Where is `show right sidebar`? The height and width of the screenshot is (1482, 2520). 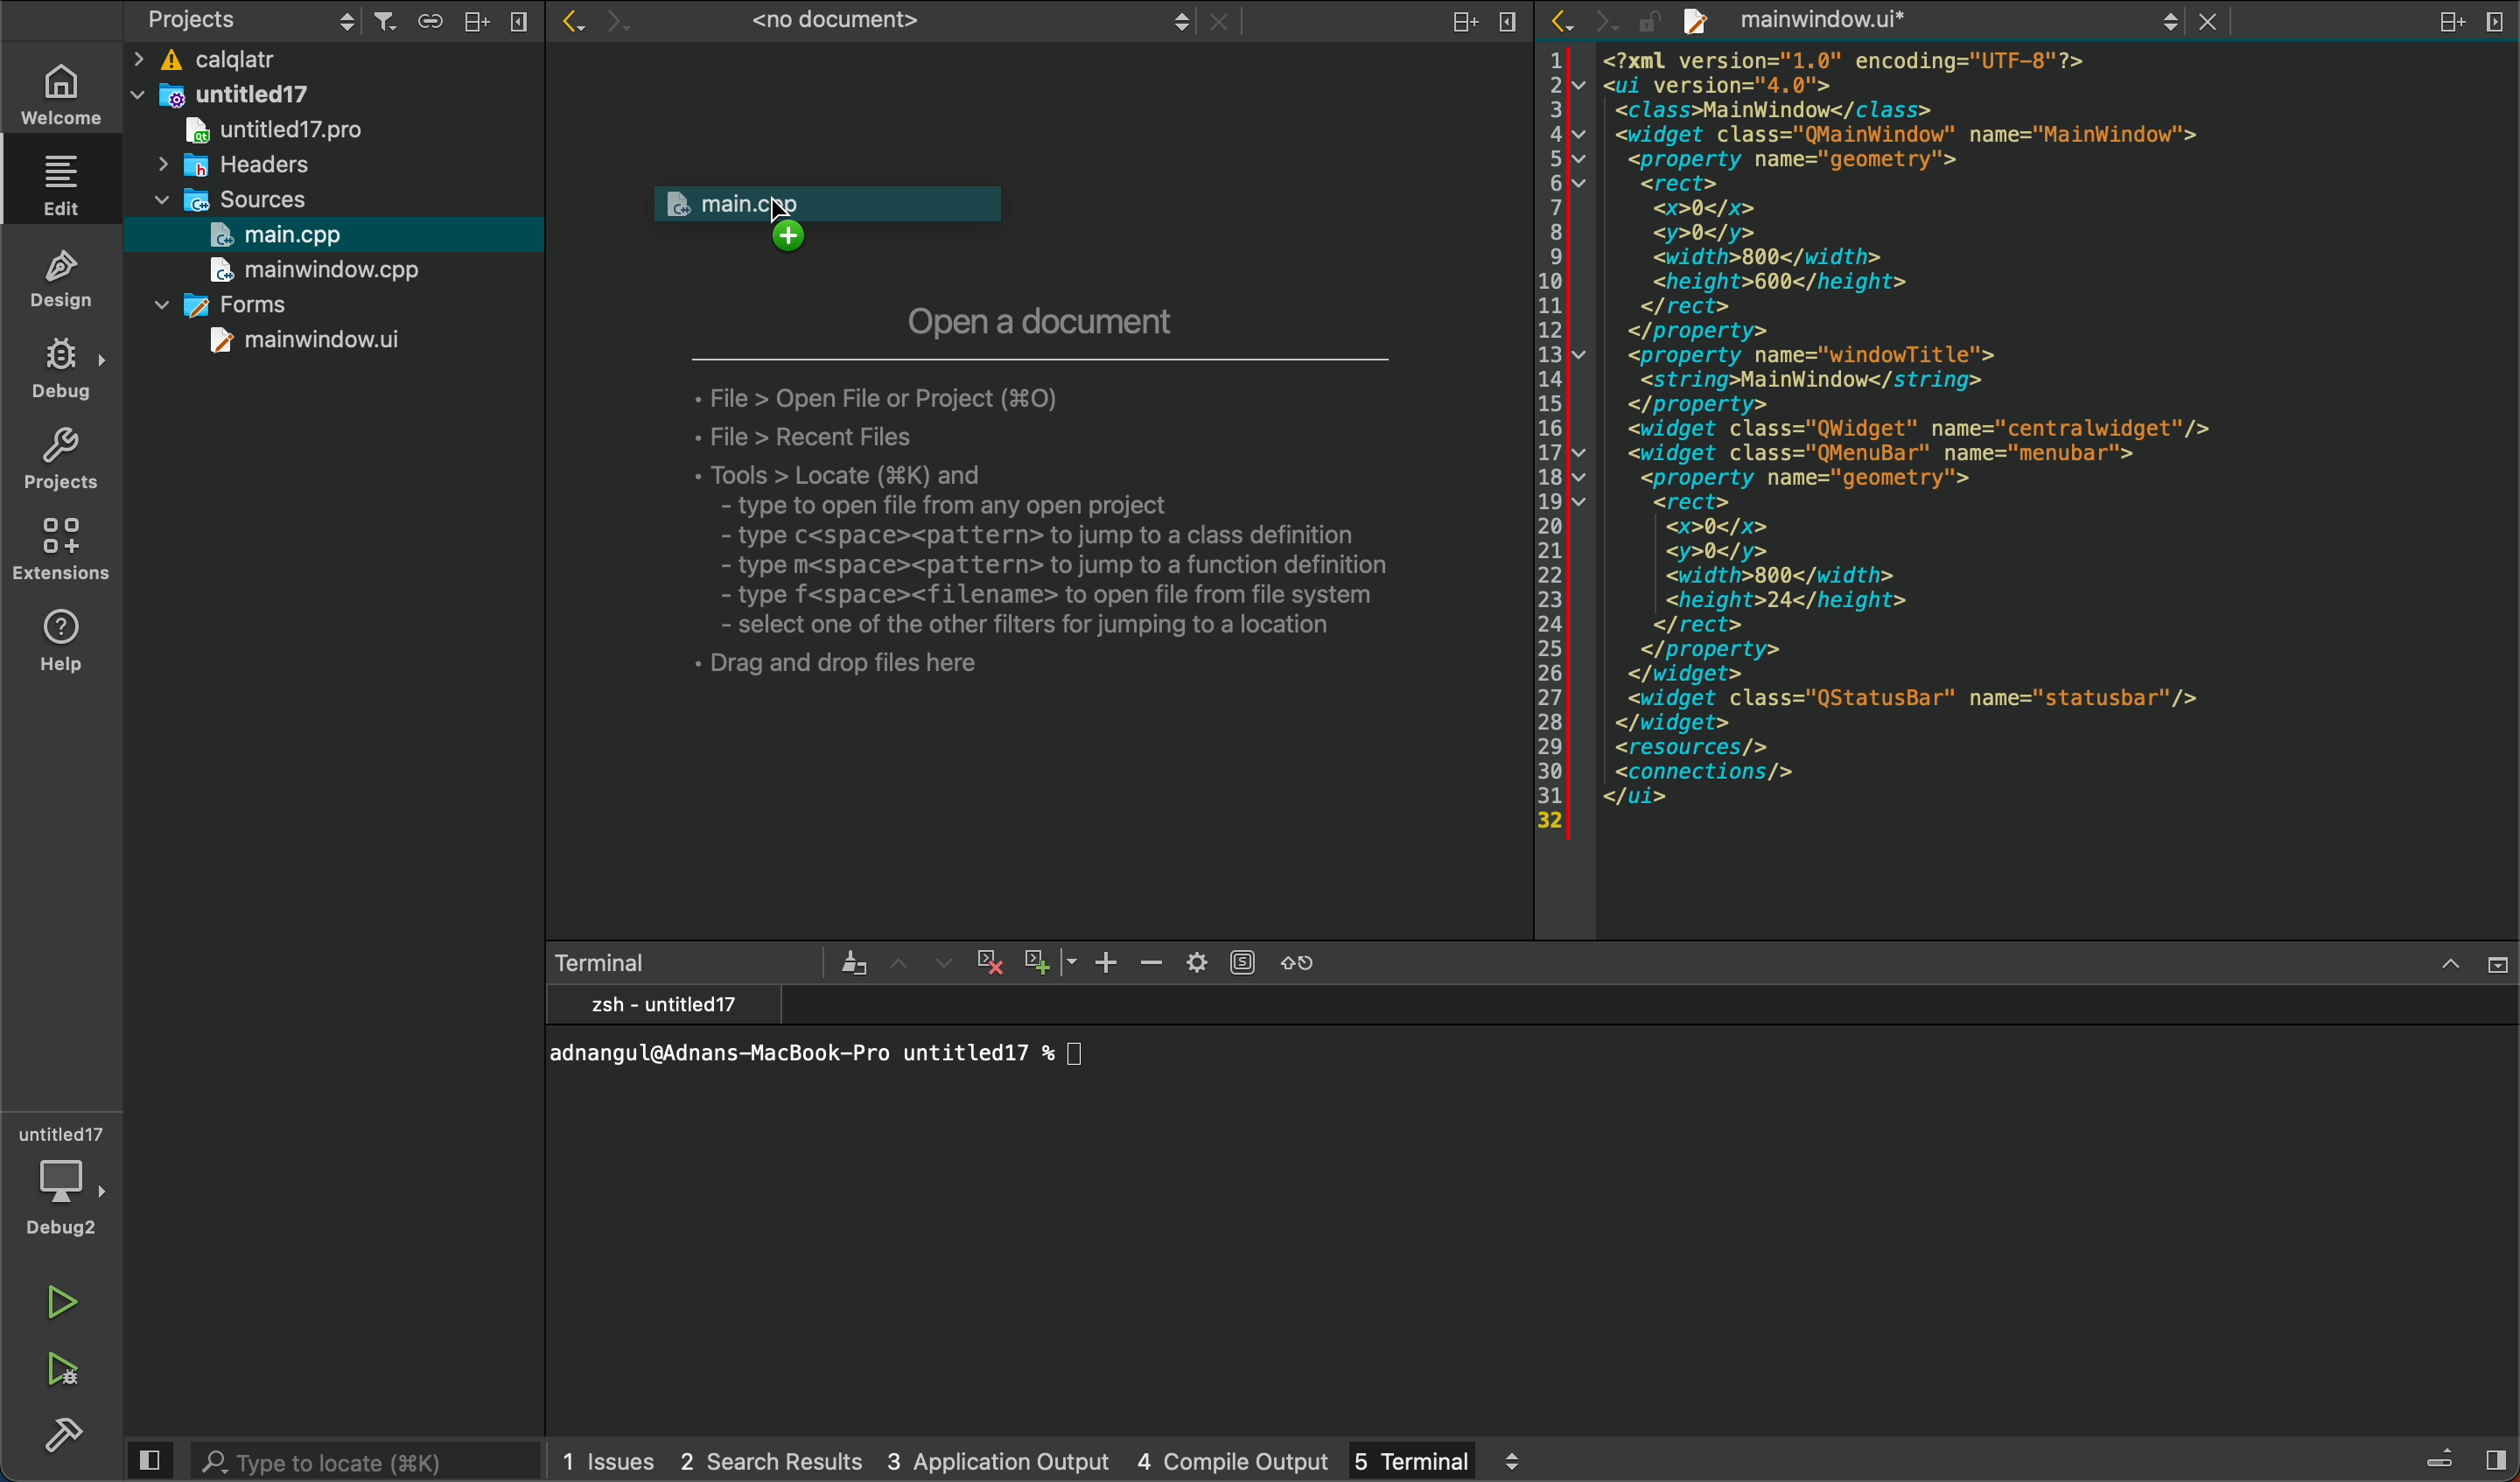 show right sidebar is located at coordinates (2495, 1458).